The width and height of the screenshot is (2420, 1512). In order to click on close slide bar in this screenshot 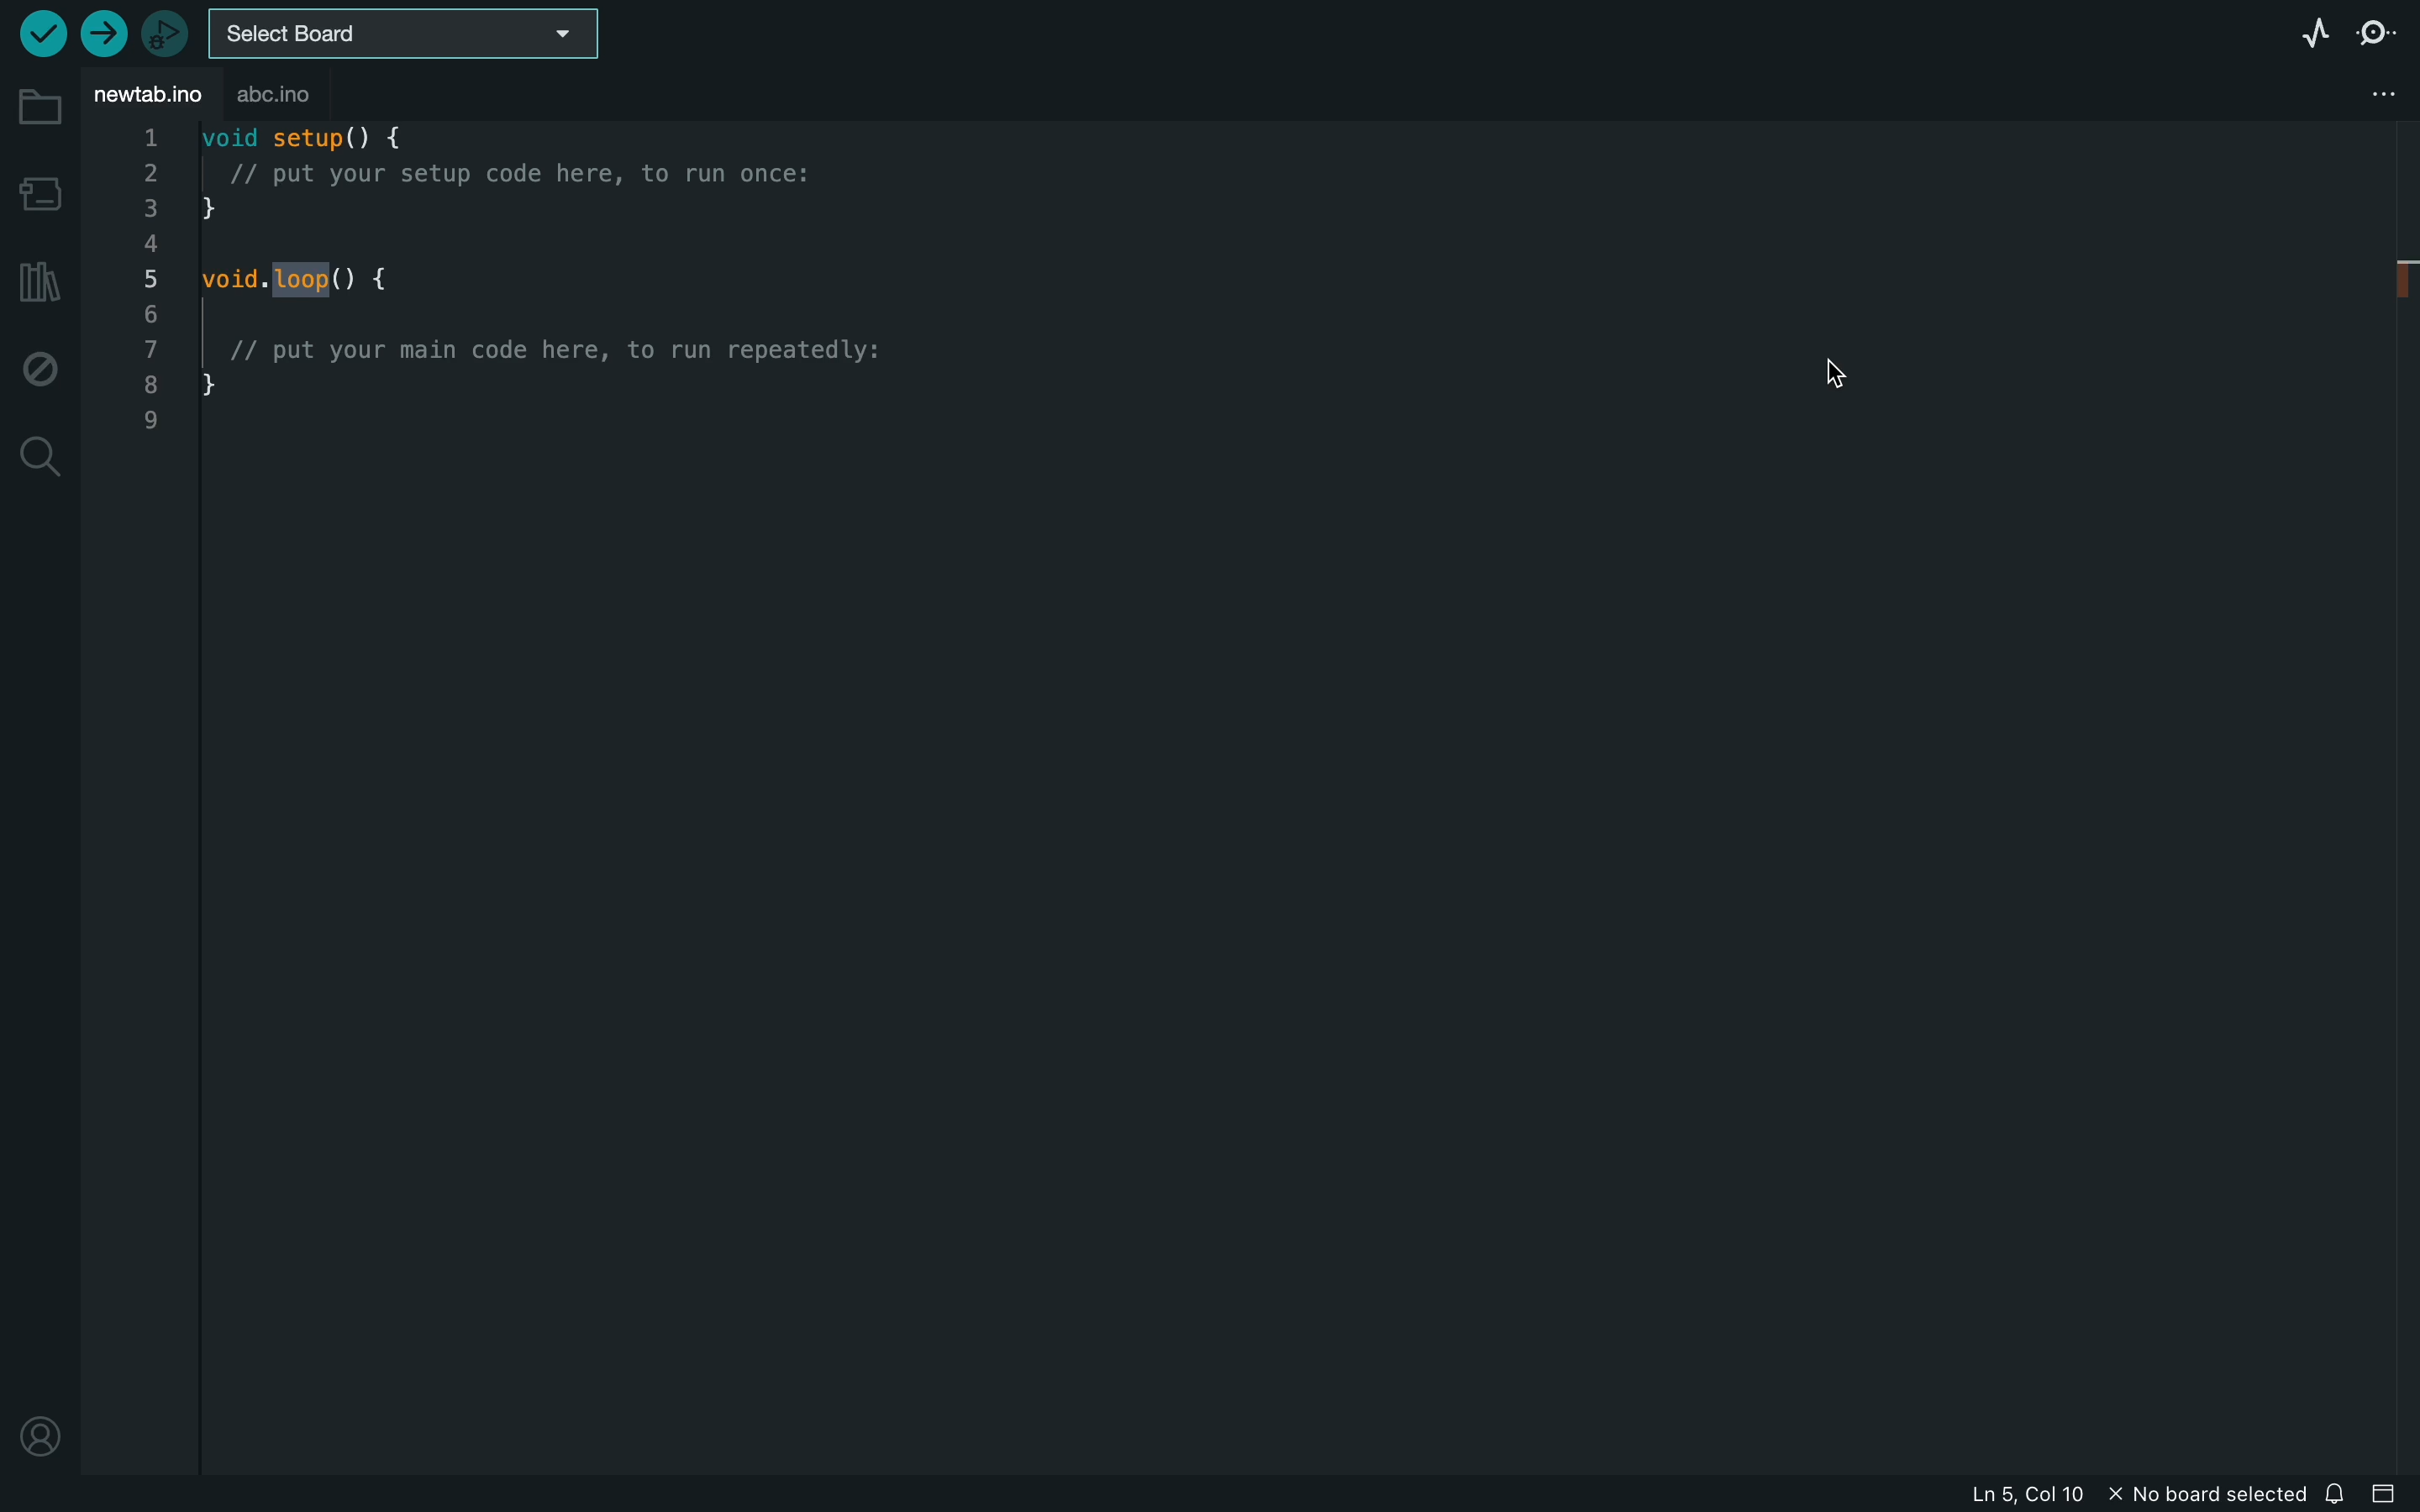, I will do `click(2387, 1496)`.